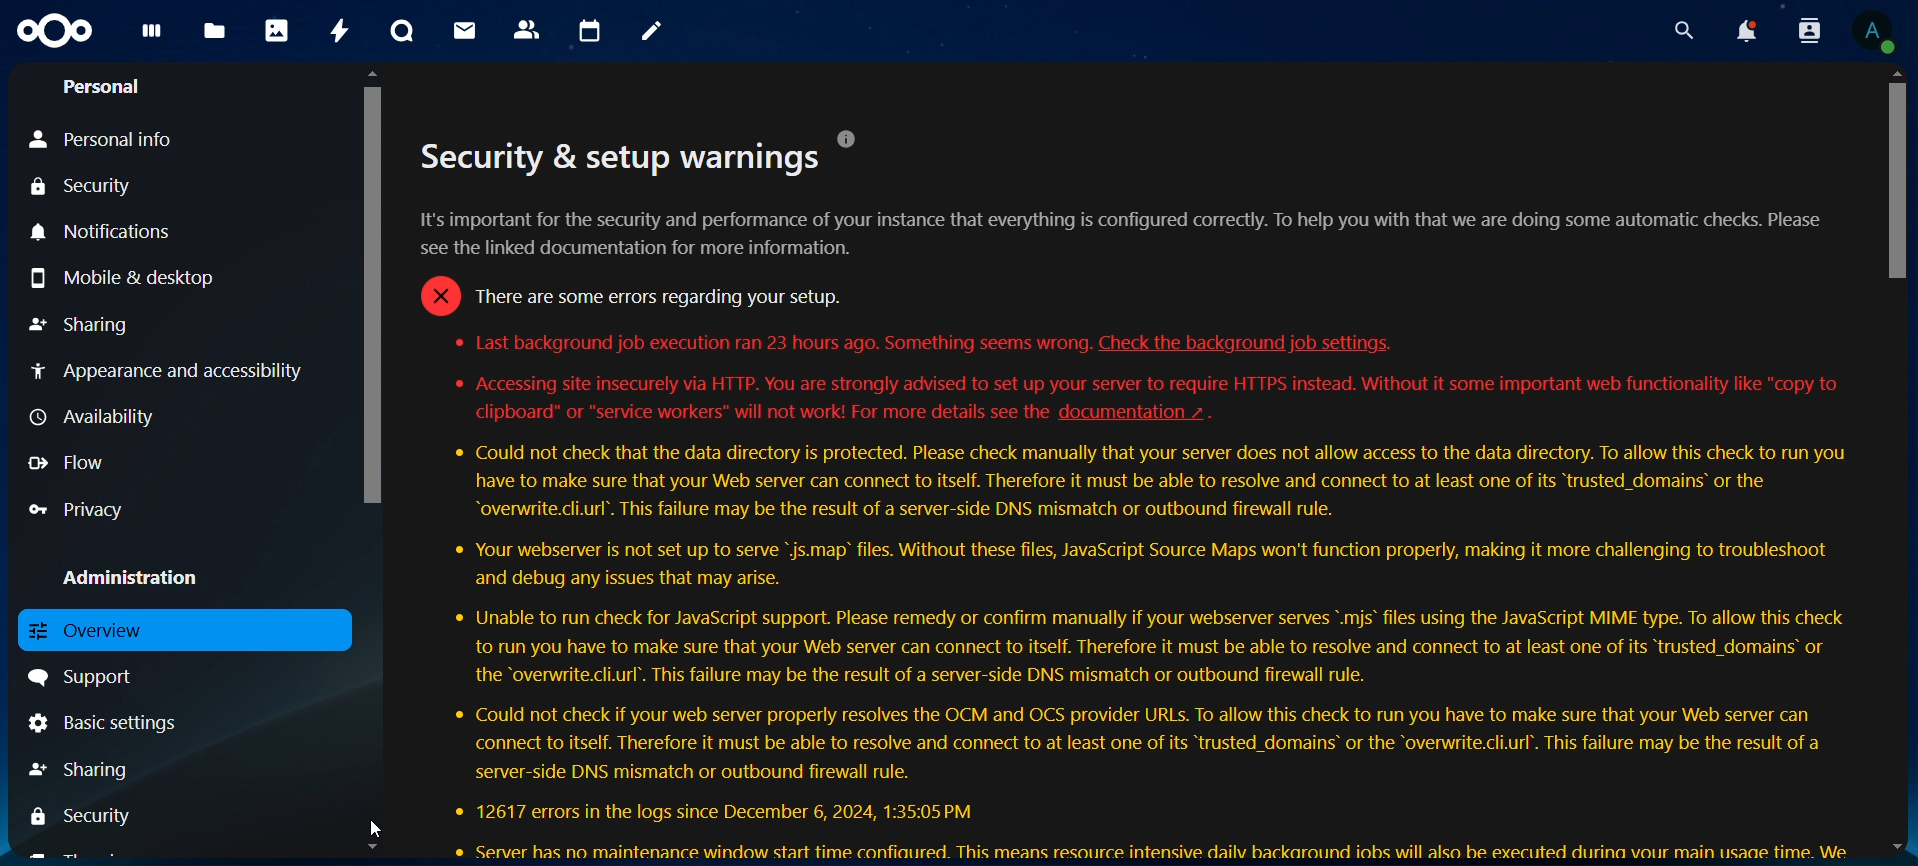 Image resolution: width=1918 pixels, height=866 pixels. Describe the element at coordinates (111, 722) in the screenshot. I see `basic settings` at that location.